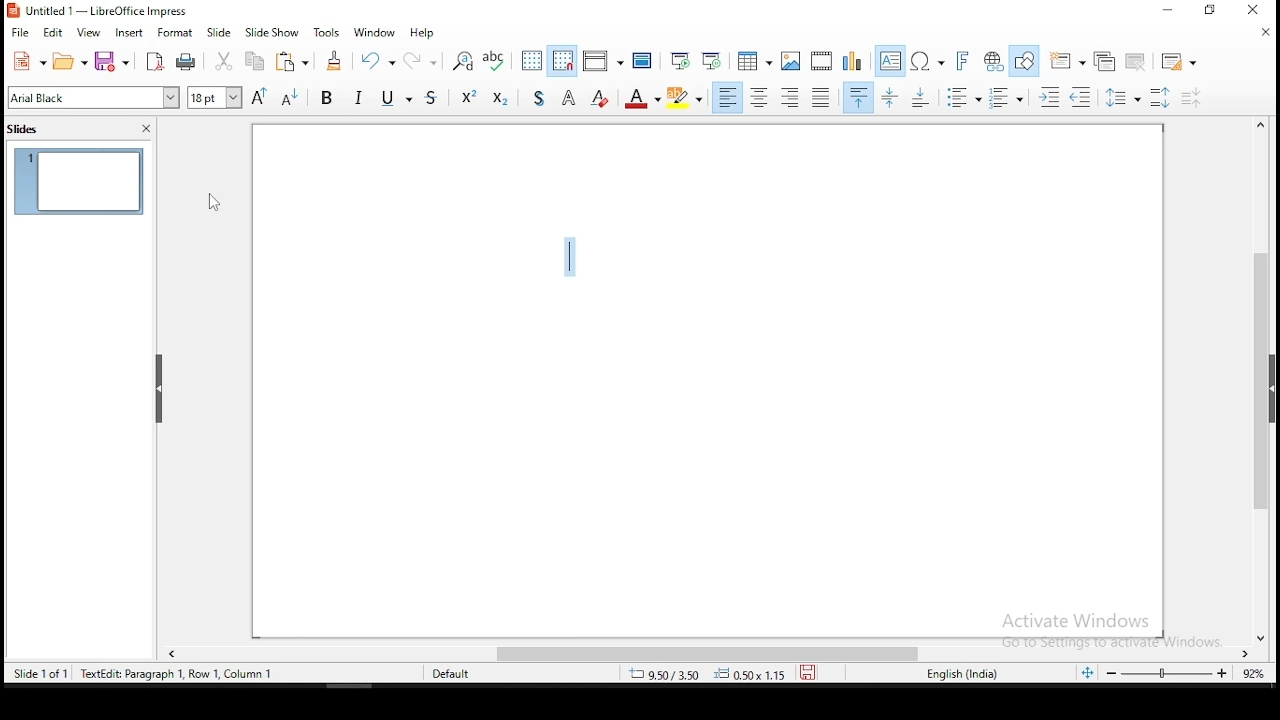  I want to click on Space above Paragraph, so click(923, 97).